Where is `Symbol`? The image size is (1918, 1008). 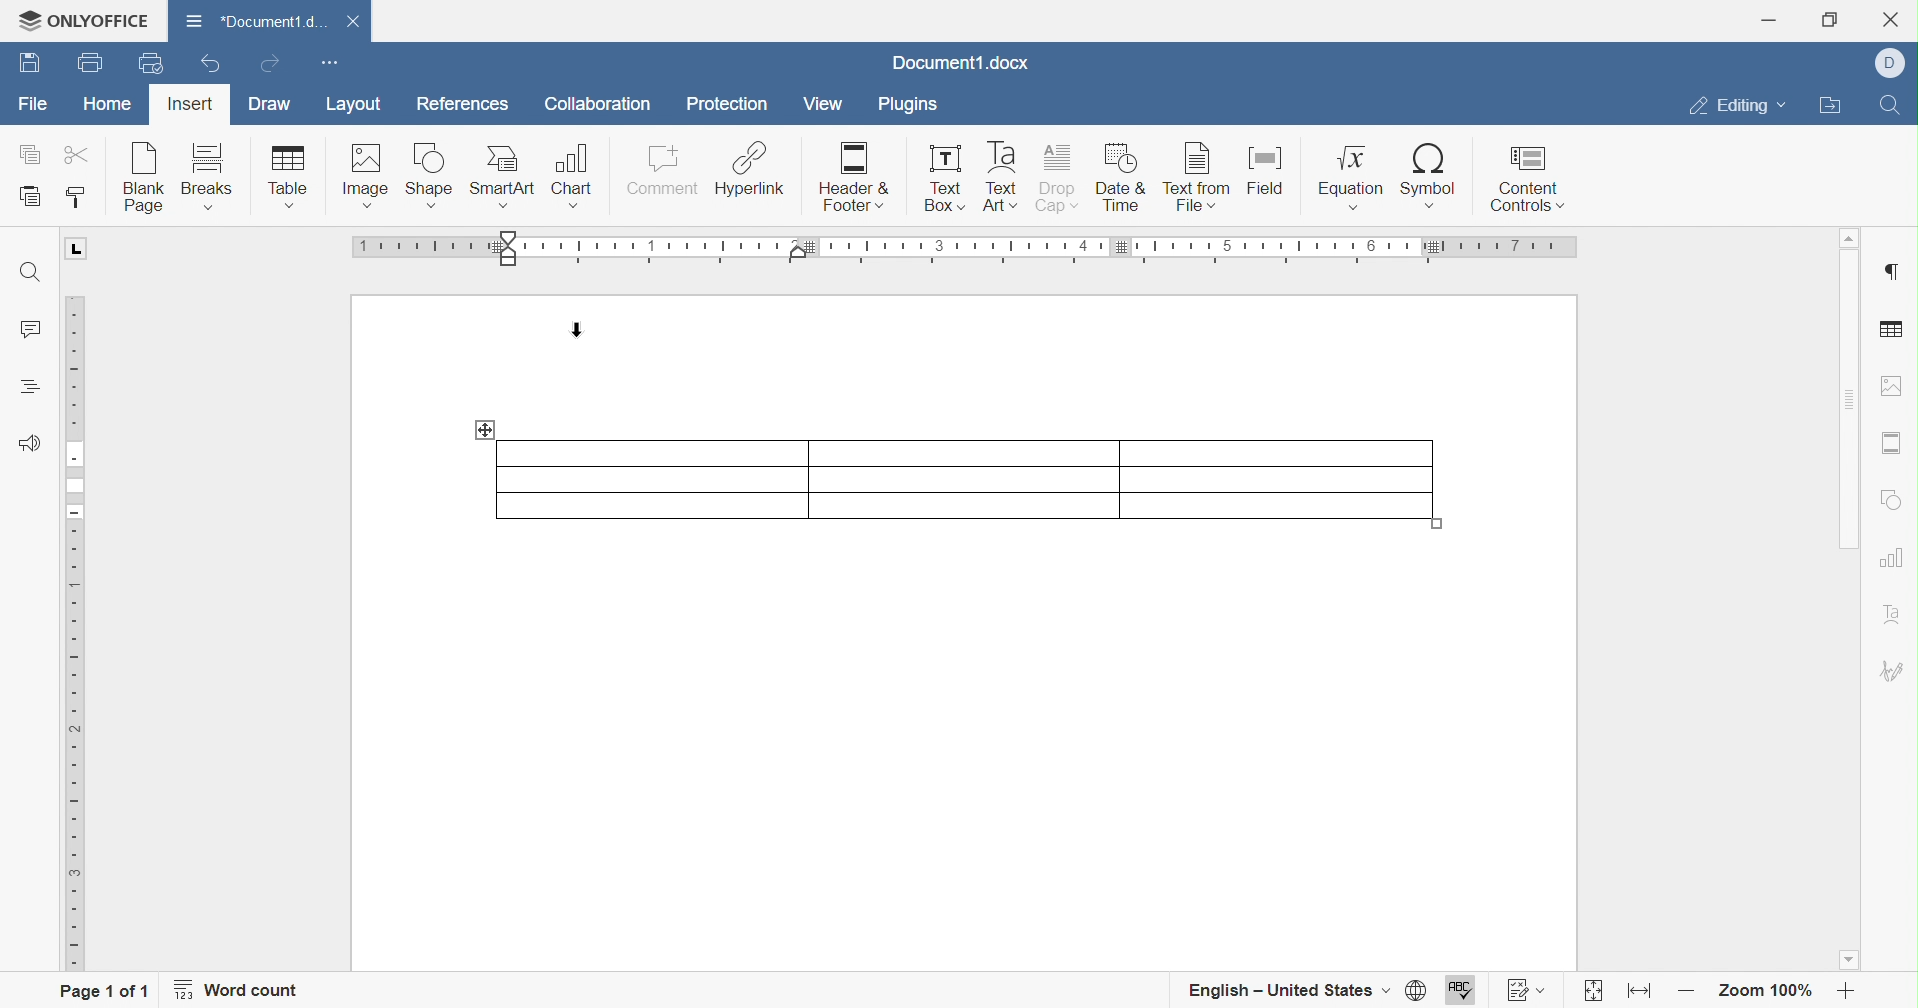
Symbol is located at coordinates (1431, 174).